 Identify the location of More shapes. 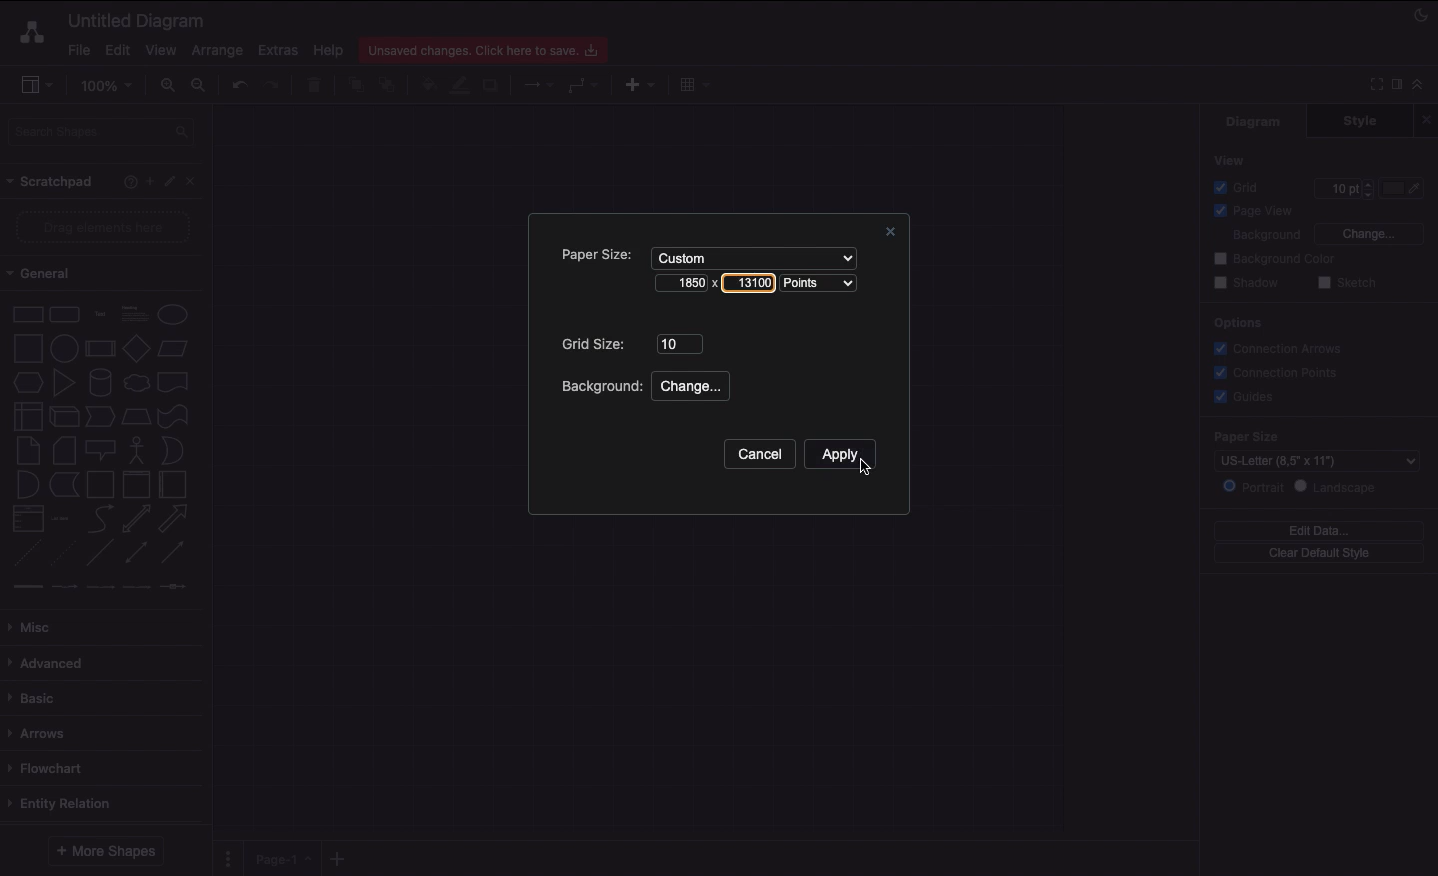
(104, 851).